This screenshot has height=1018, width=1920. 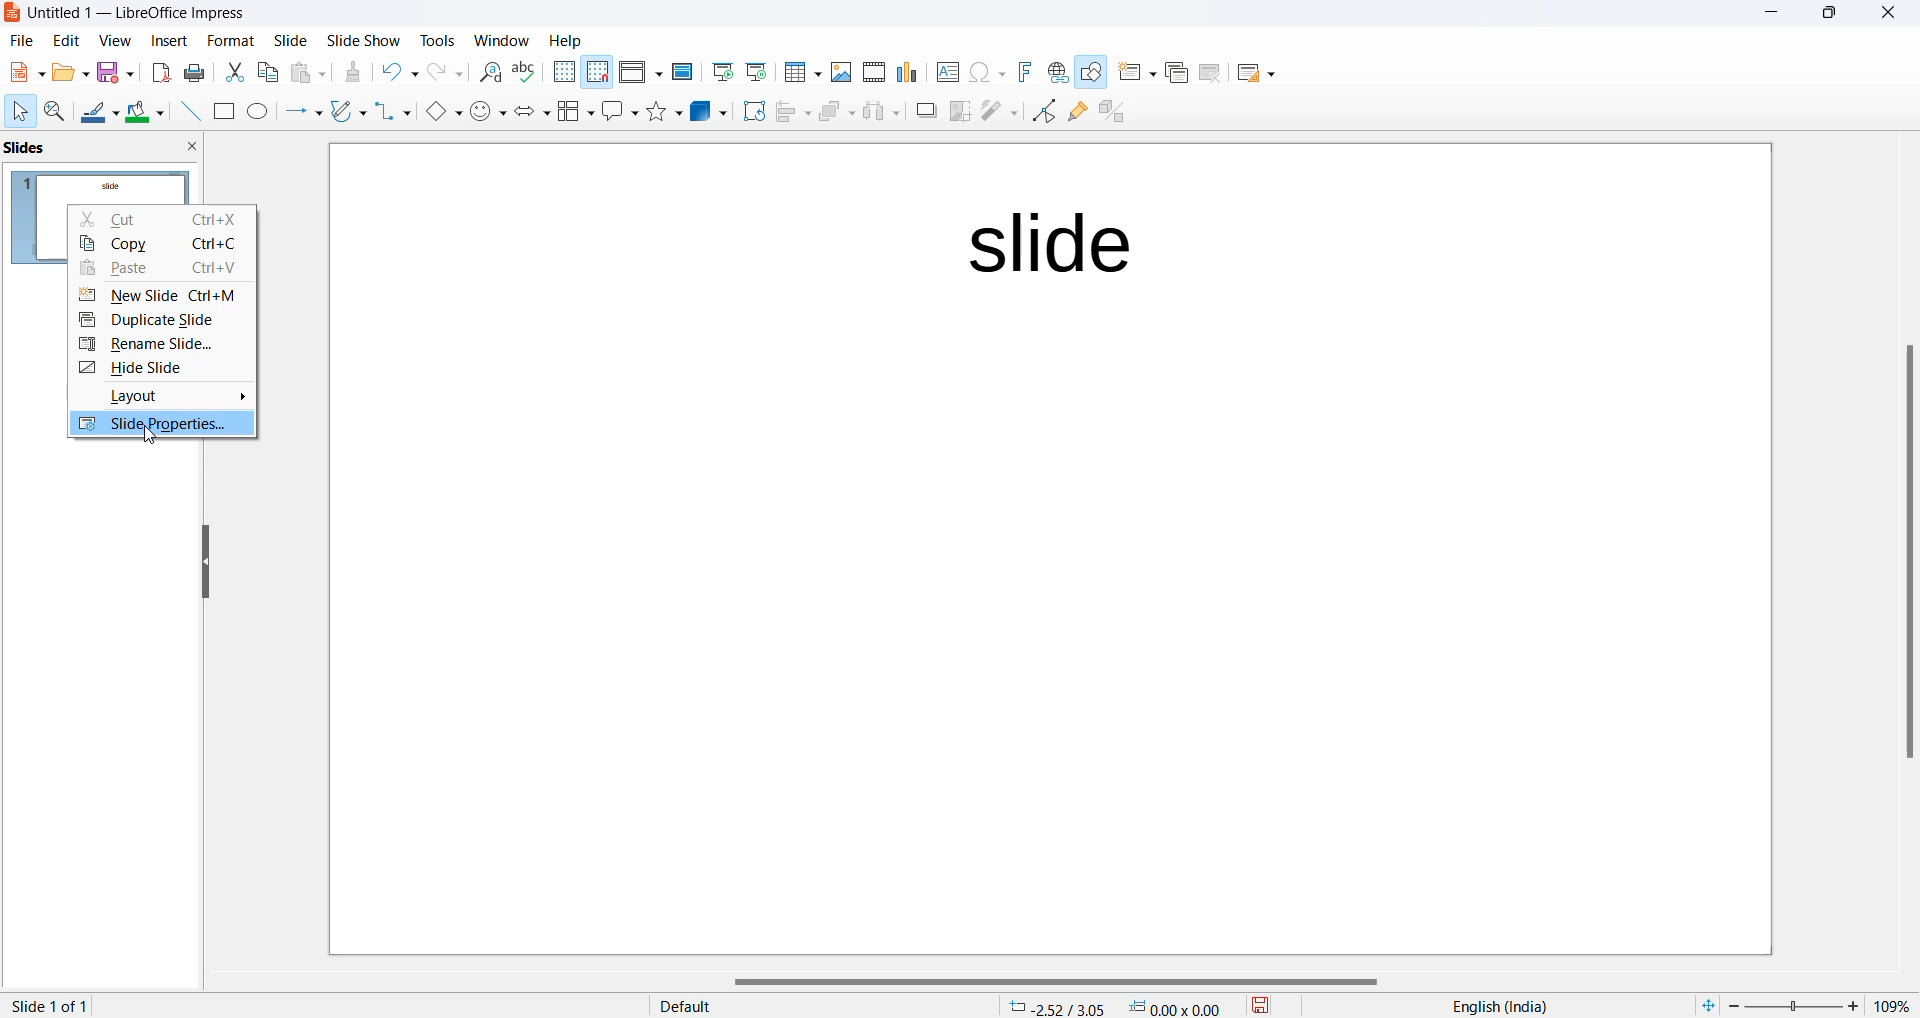 What do you see at coordinates (1024, 71) in the screenshot?
I see `insert fontwork text` at bounding box center [1024, 71].